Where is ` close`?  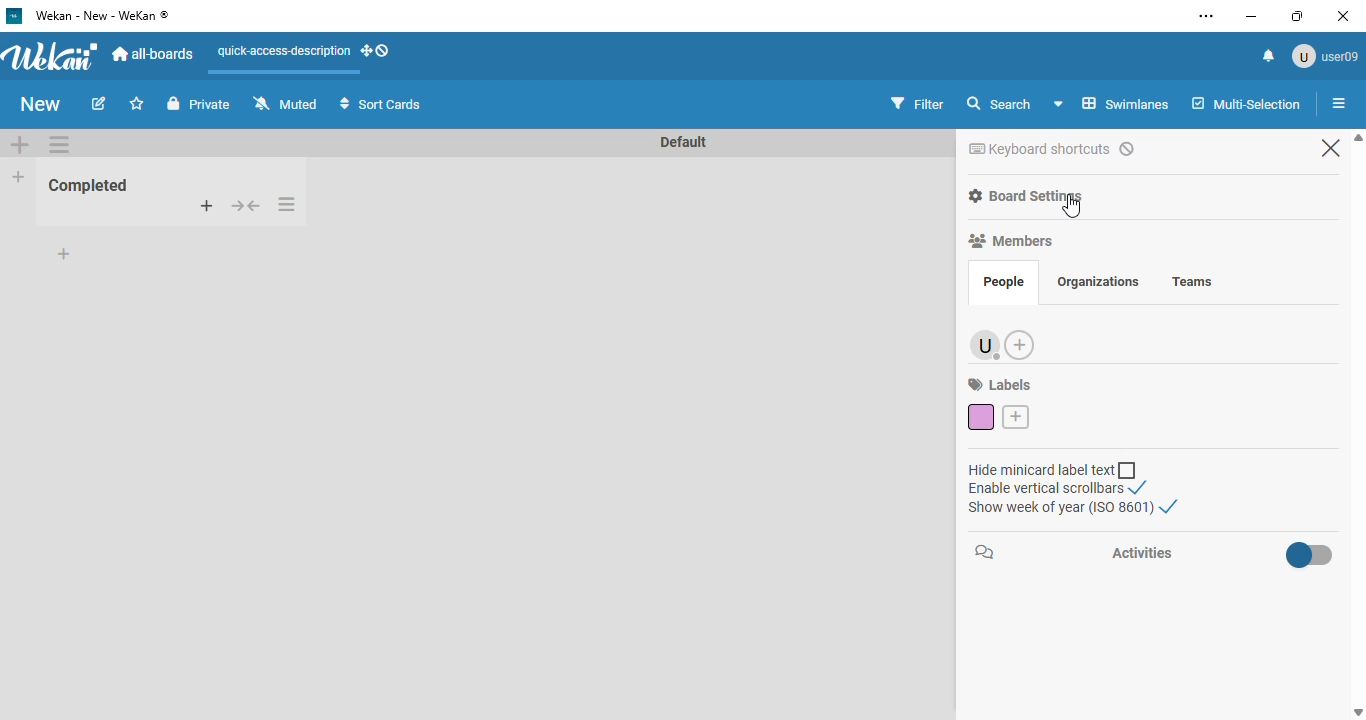  close is located at coordinates (1331, 147).